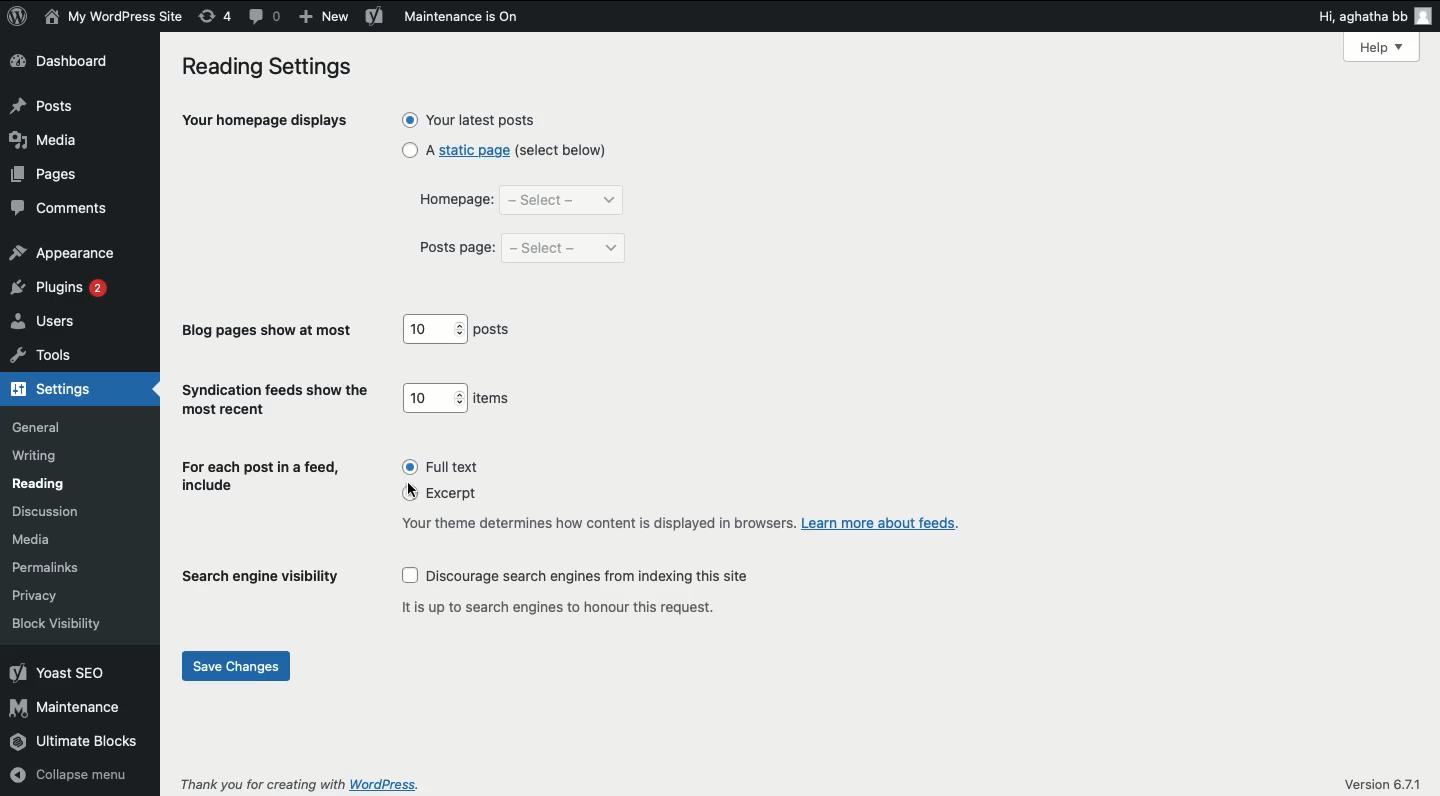 The width and height of the screenshot is (1440, 796). I want to click on blog pages show at most, so click(269, 331).